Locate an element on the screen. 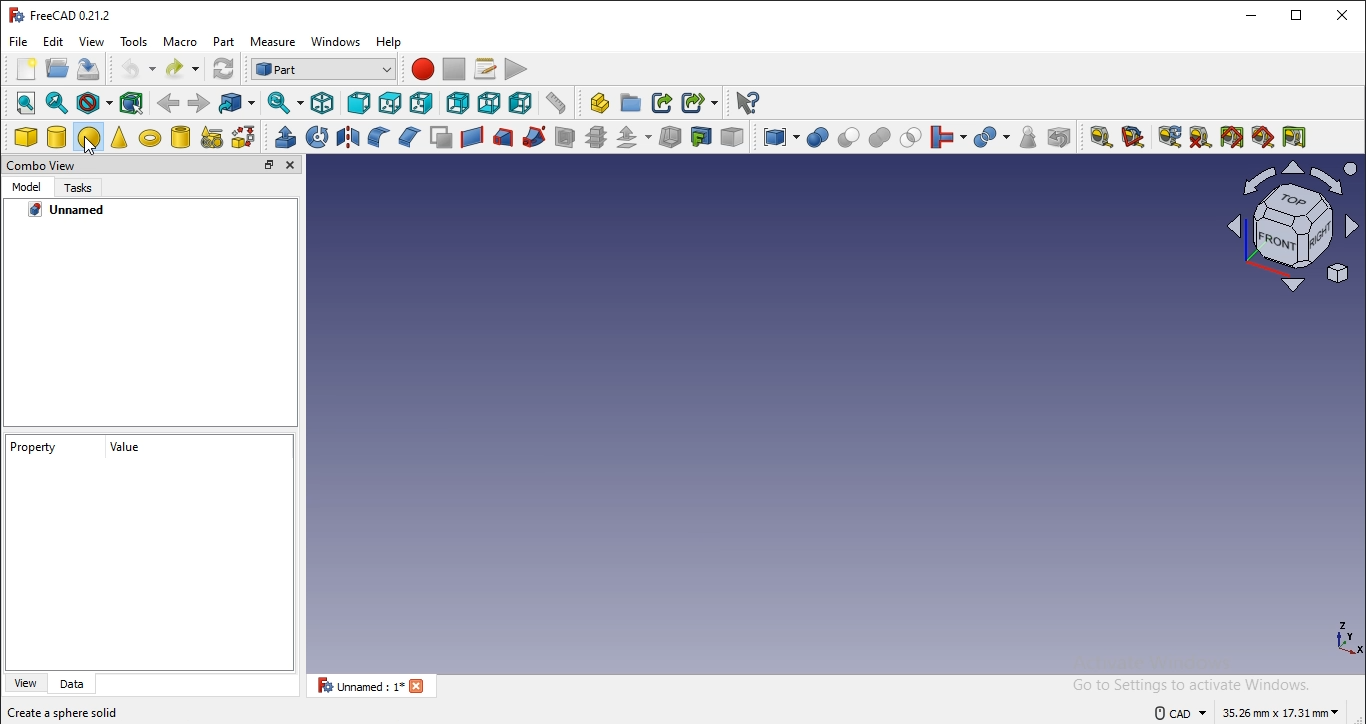 This screenshot has height=724, width=1366. section is located at coordinates (562, 136).